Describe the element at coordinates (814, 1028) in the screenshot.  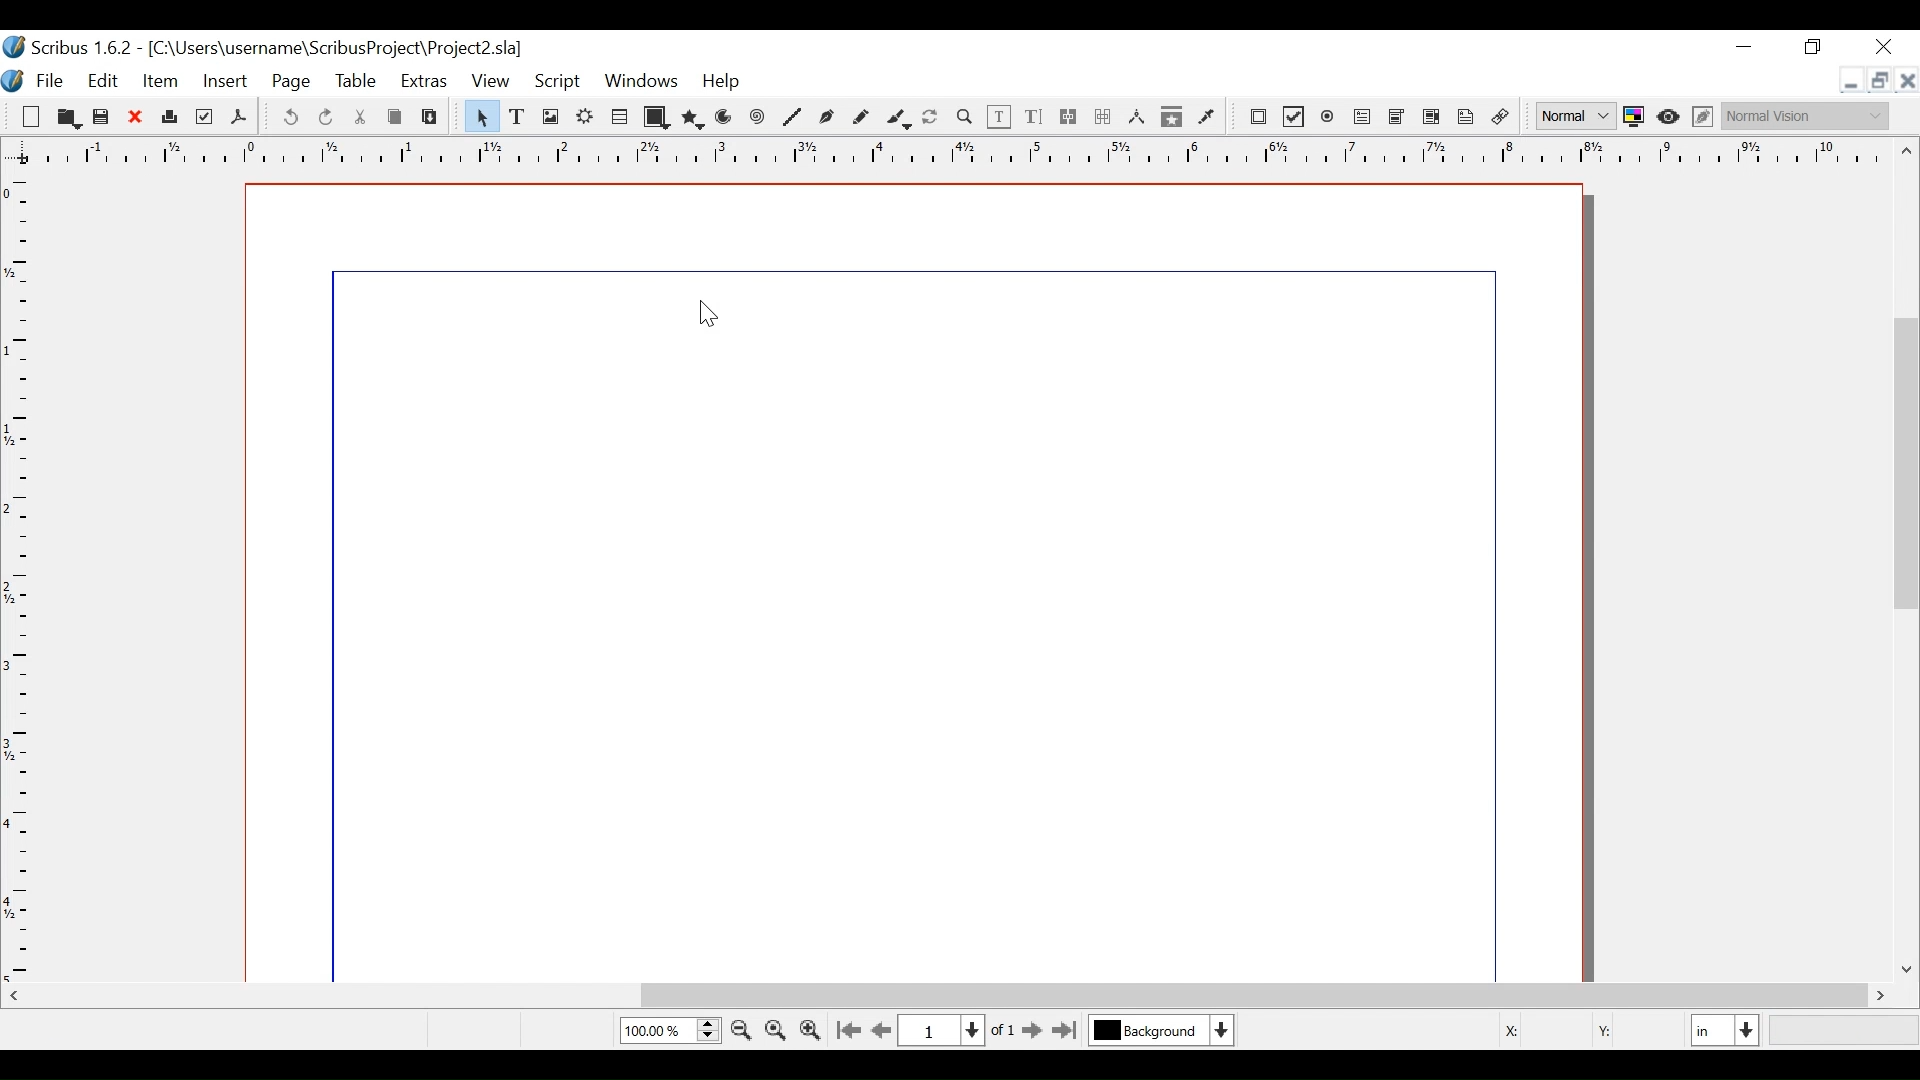
I see `Zoom in` at that location.